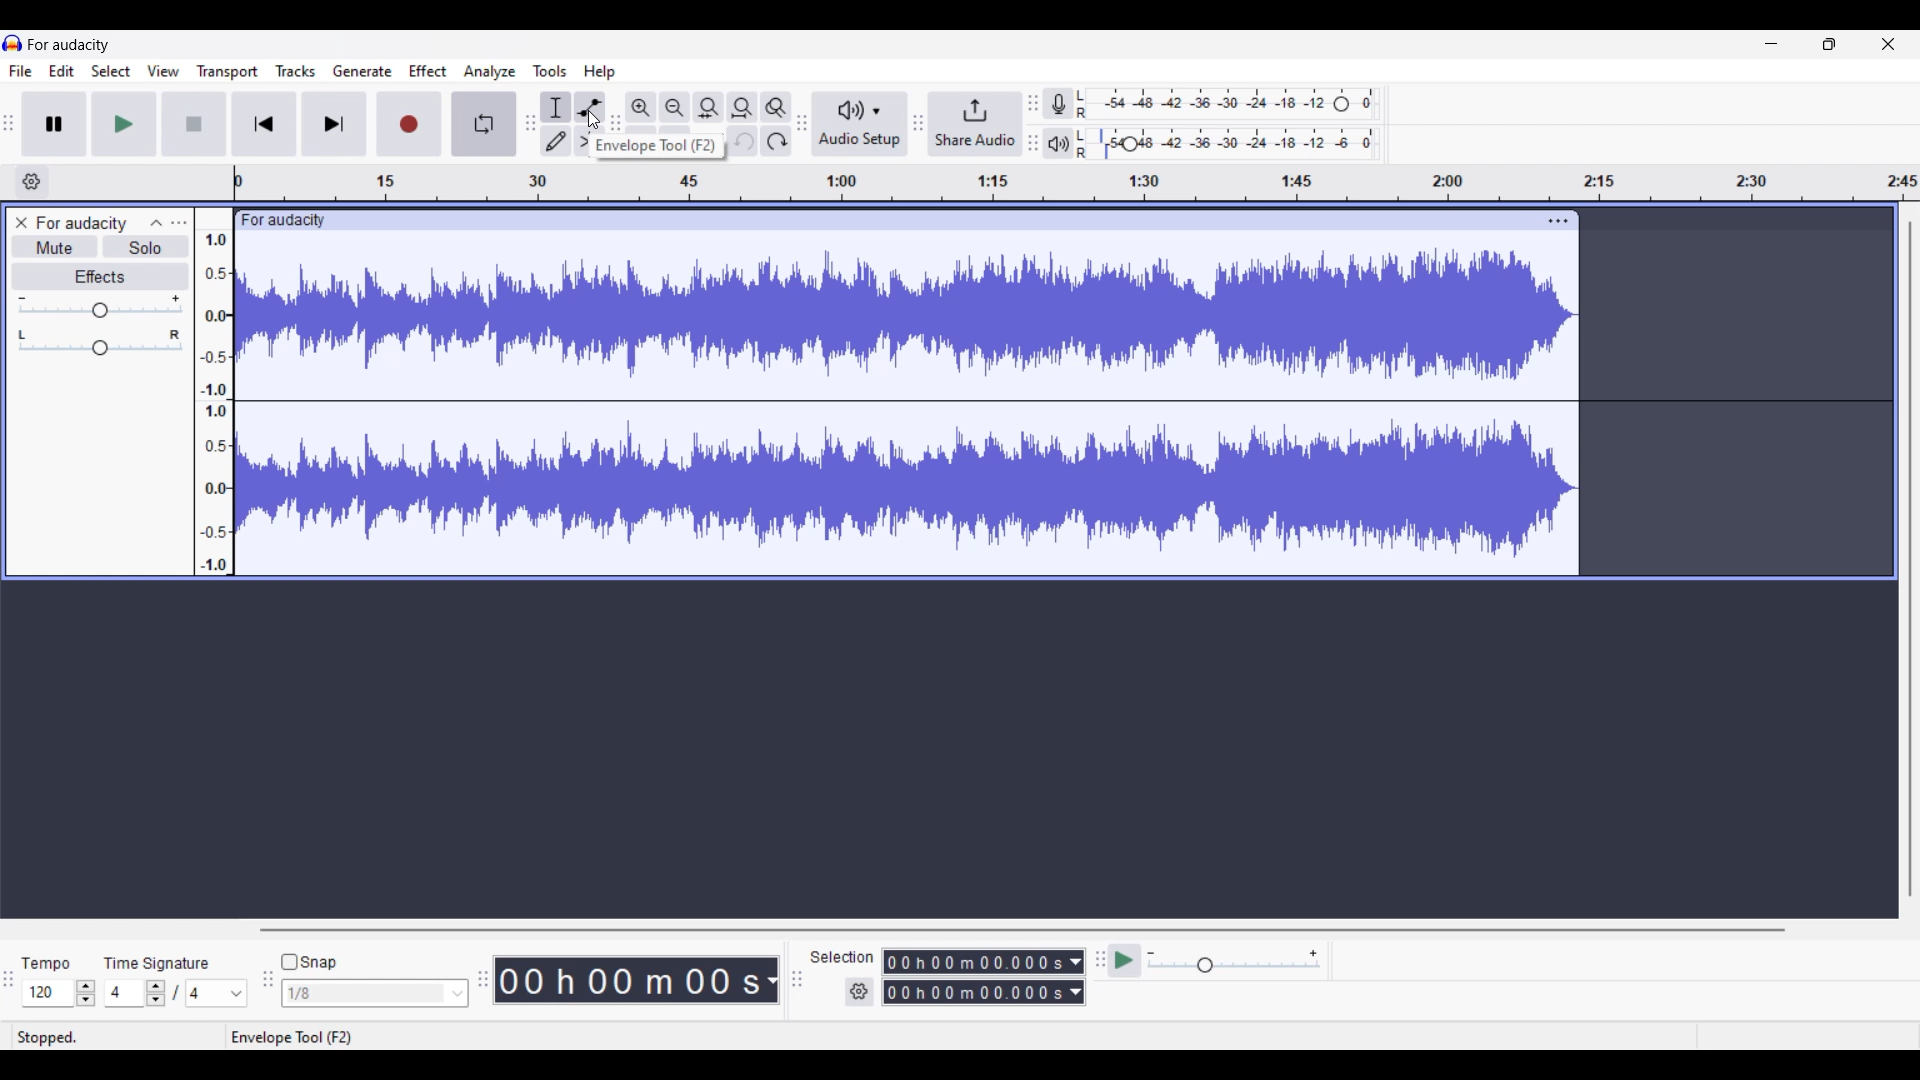  Describe the element at coordinates (125, 124) in the screenshot. I see `Play/Play once` at that location.